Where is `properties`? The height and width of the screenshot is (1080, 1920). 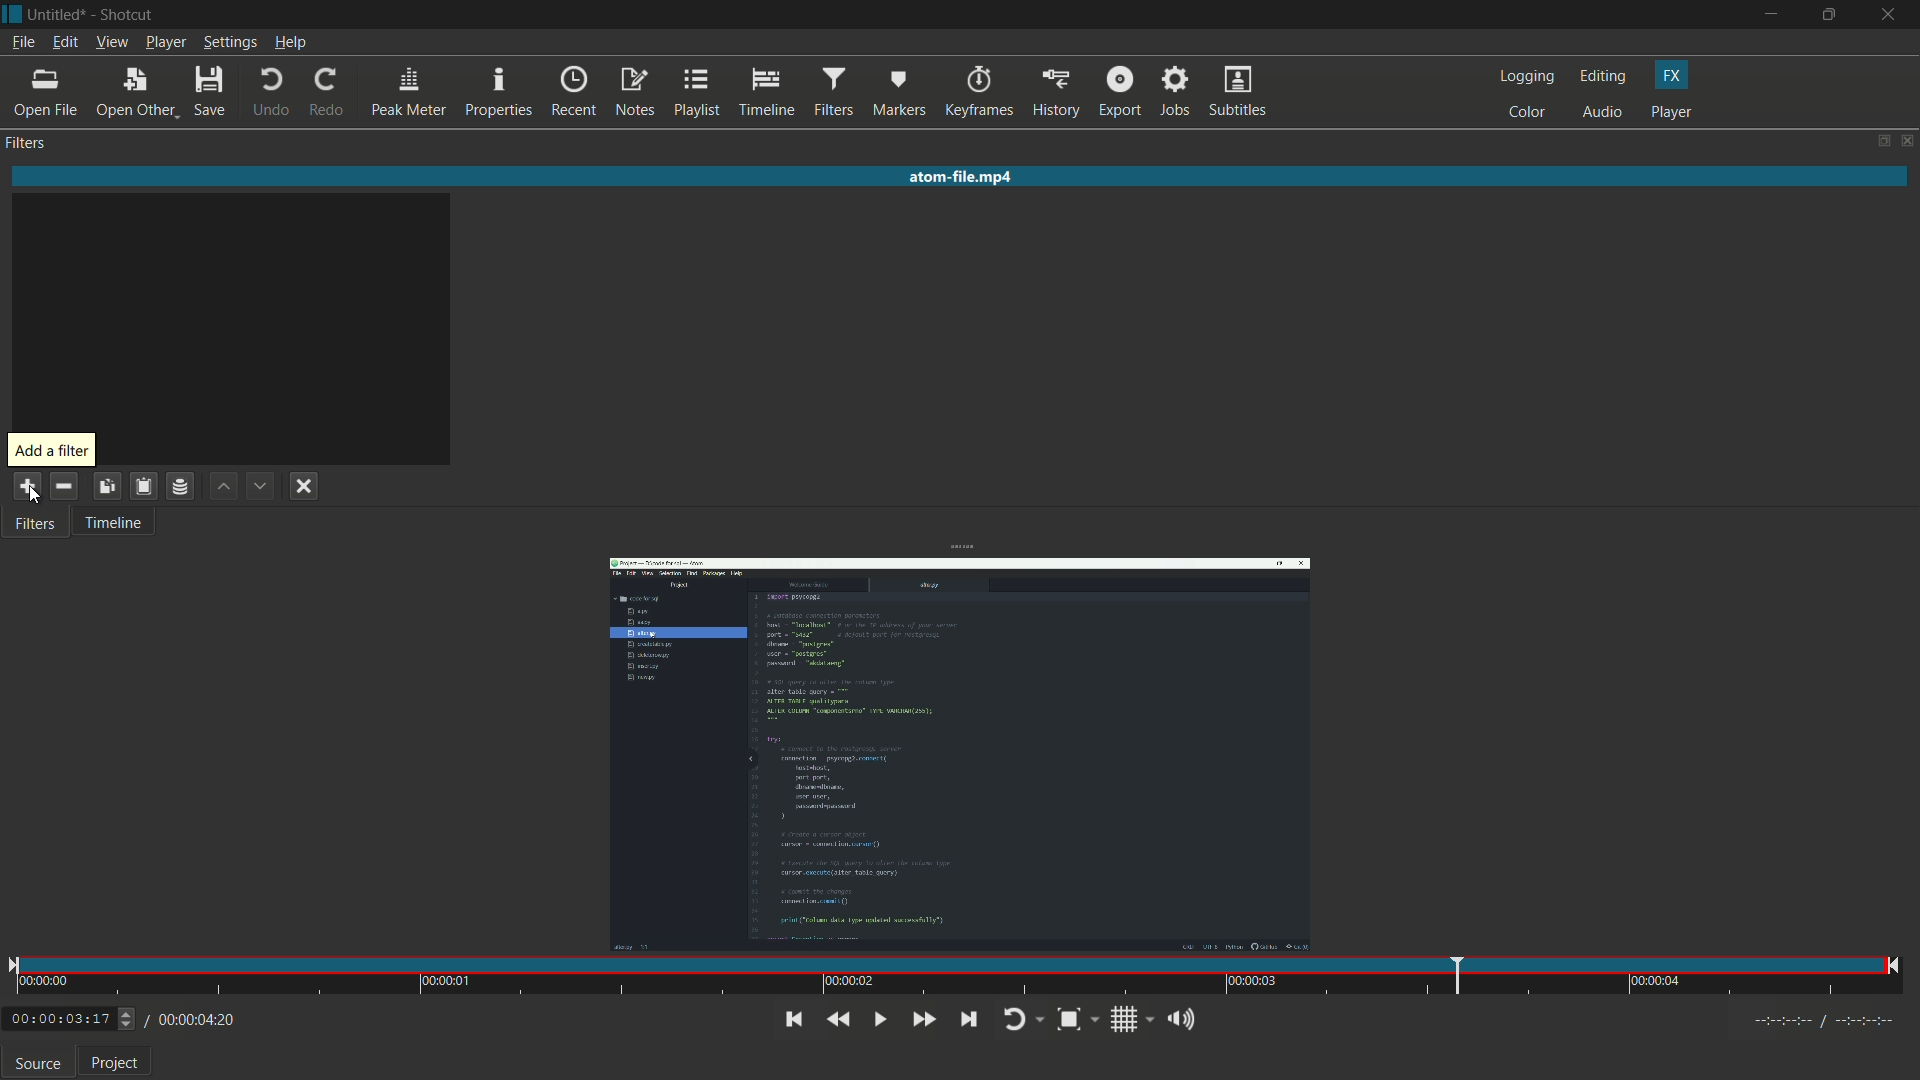 properties is located at coordinates (500, 93).